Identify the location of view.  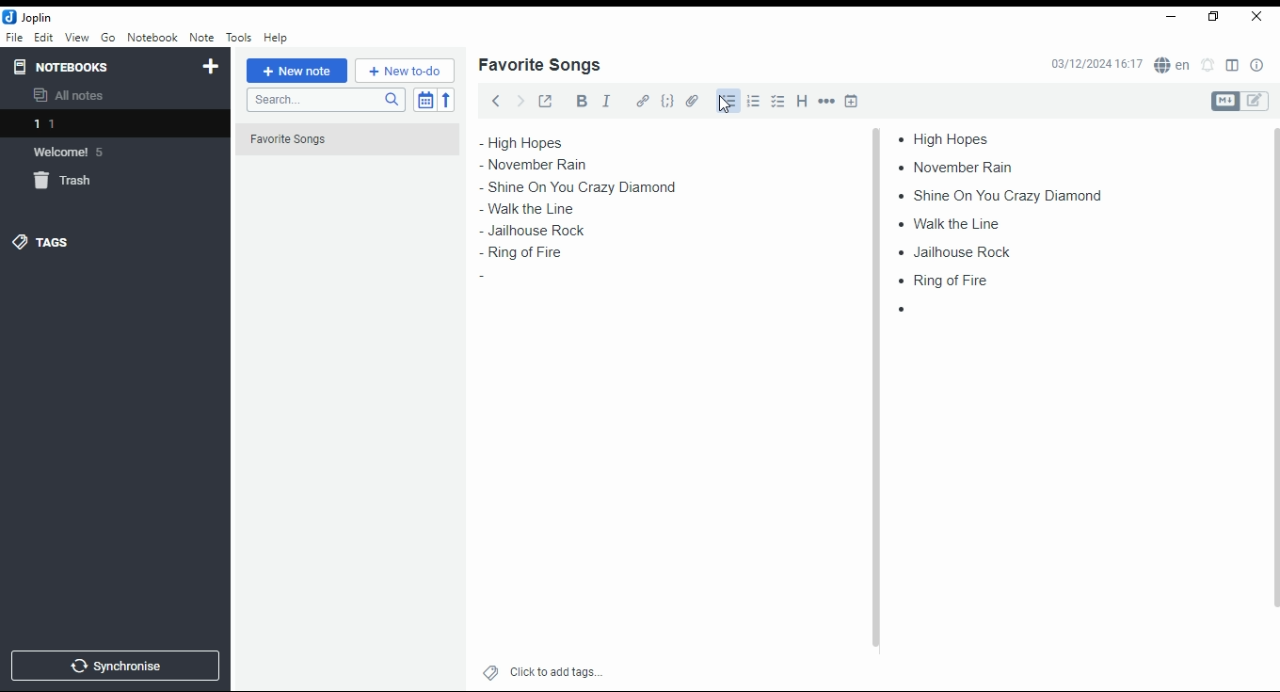
(77, 38).